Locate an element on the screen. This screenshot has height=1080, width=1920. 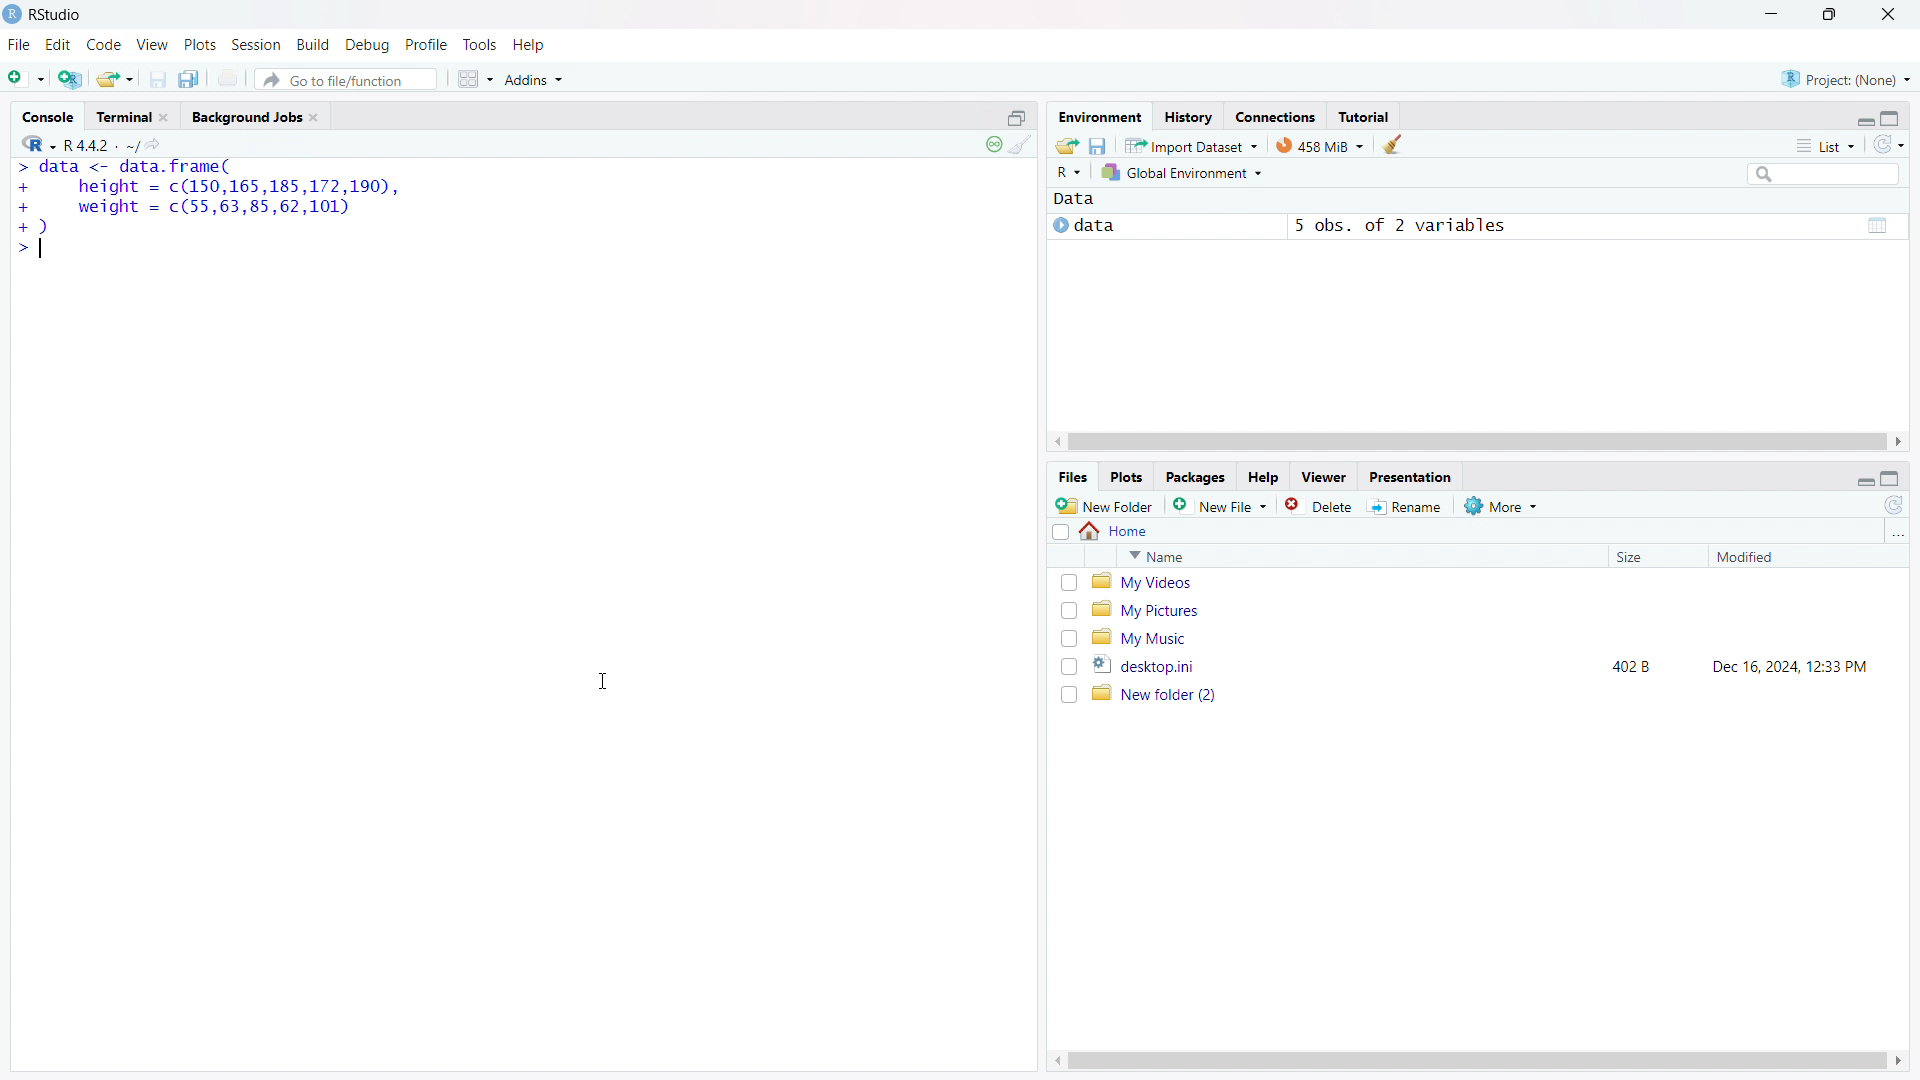
data is located at coordinates (1074, 200).